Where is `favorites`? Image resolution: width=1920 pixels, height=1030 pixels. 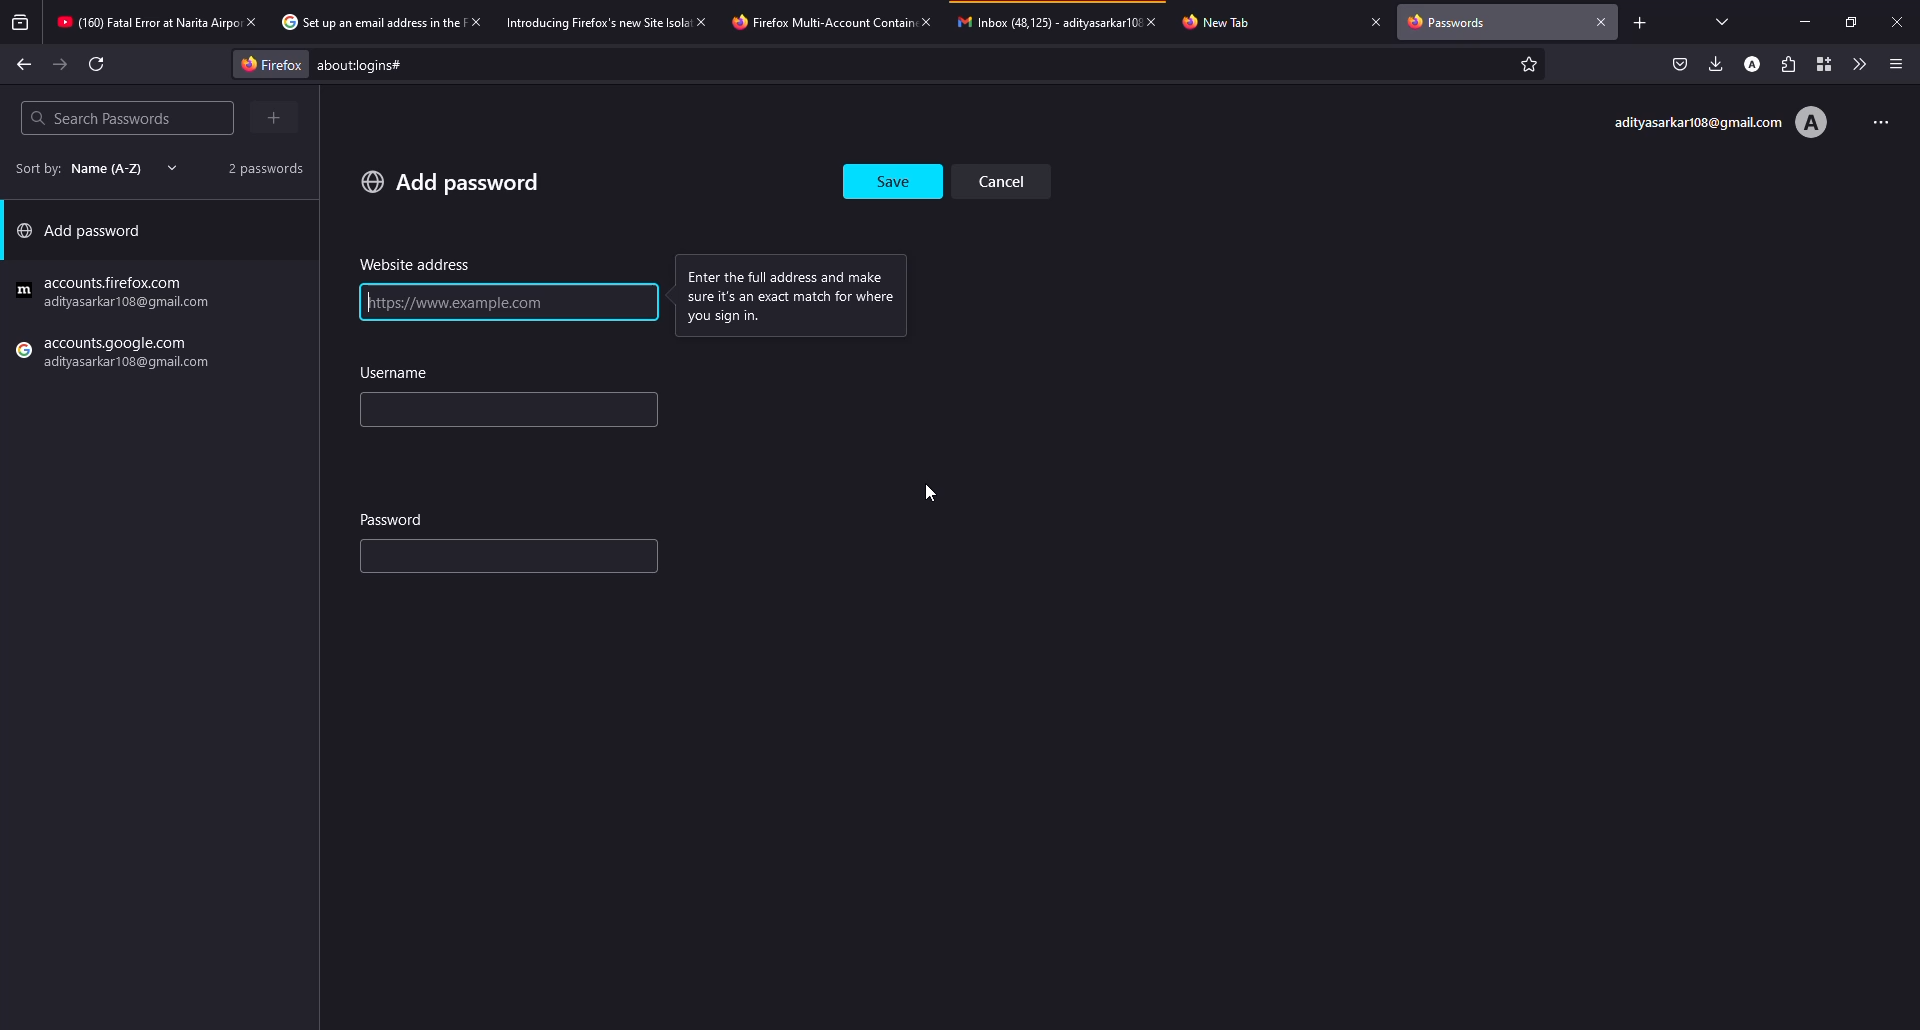
favorites is located at coordinates (1526, 66).